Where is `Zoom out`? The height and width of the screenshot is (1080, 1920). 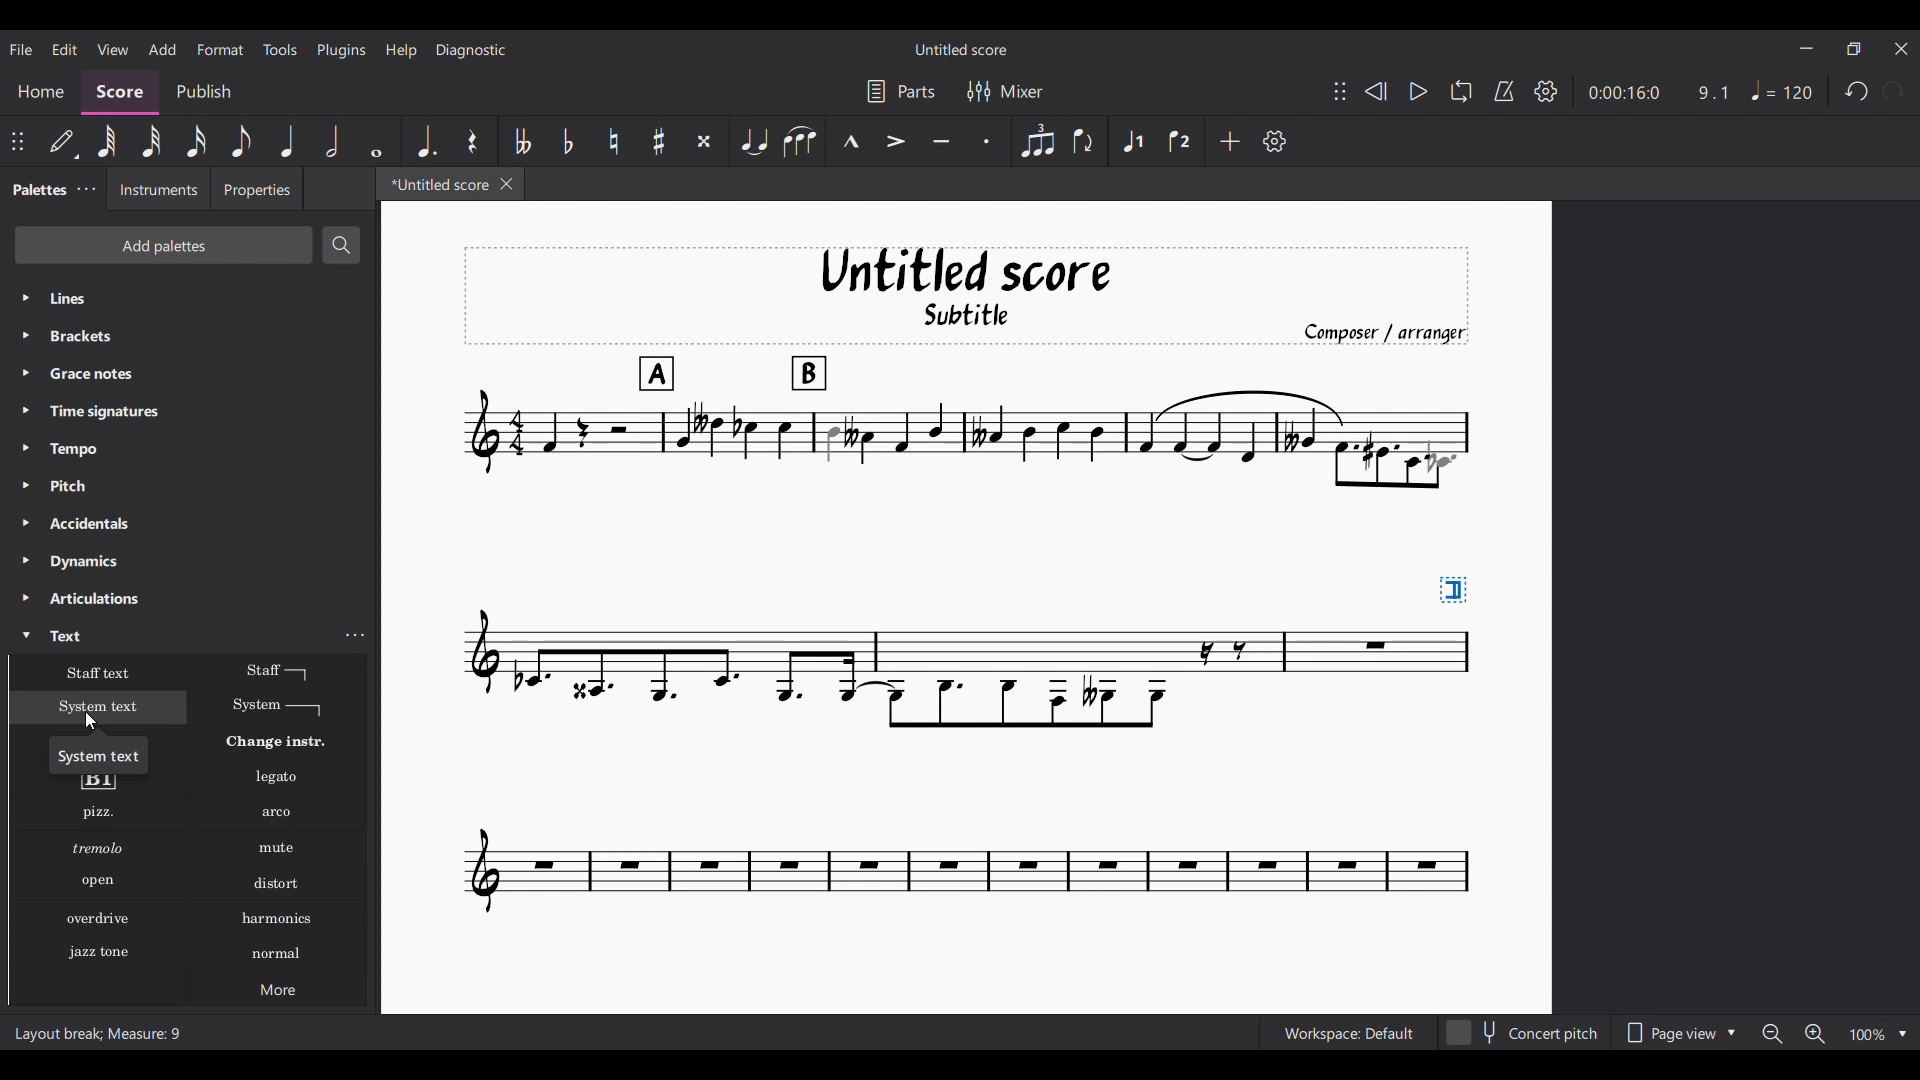
Zoom out is located at coordinates (1773, 1033).